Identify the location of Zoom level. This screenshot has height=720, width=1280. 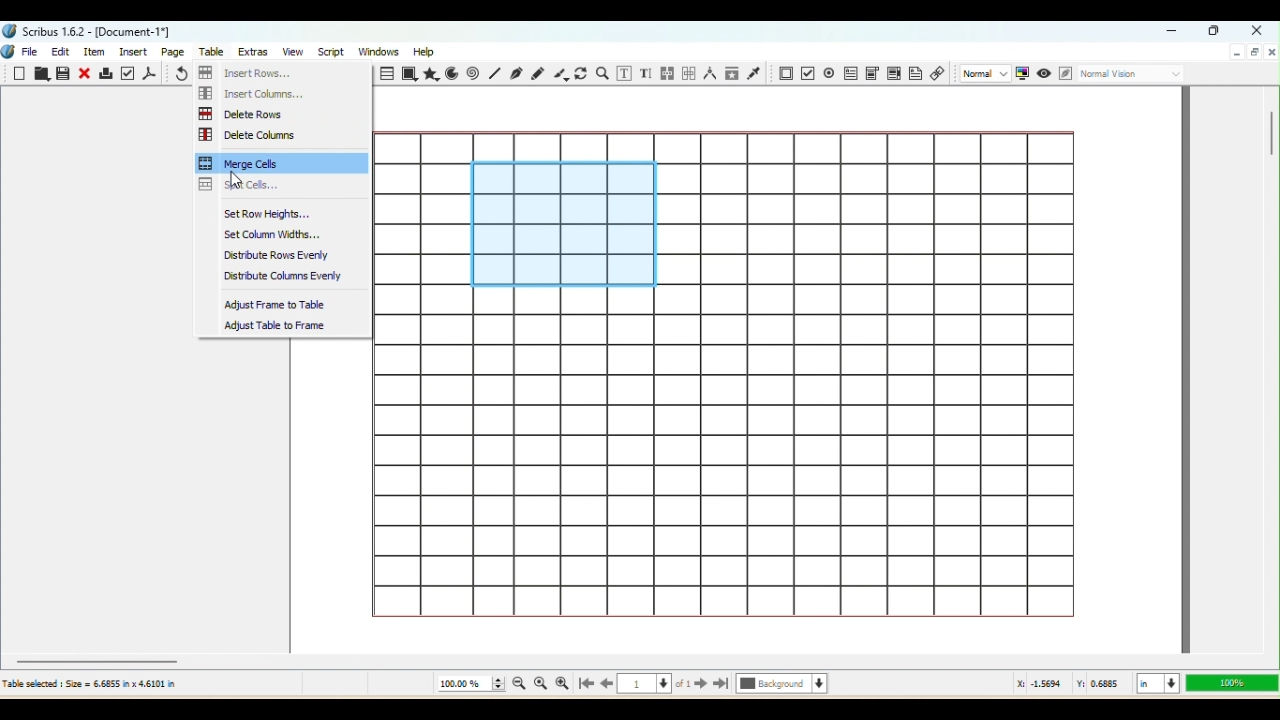
(1230, 683).